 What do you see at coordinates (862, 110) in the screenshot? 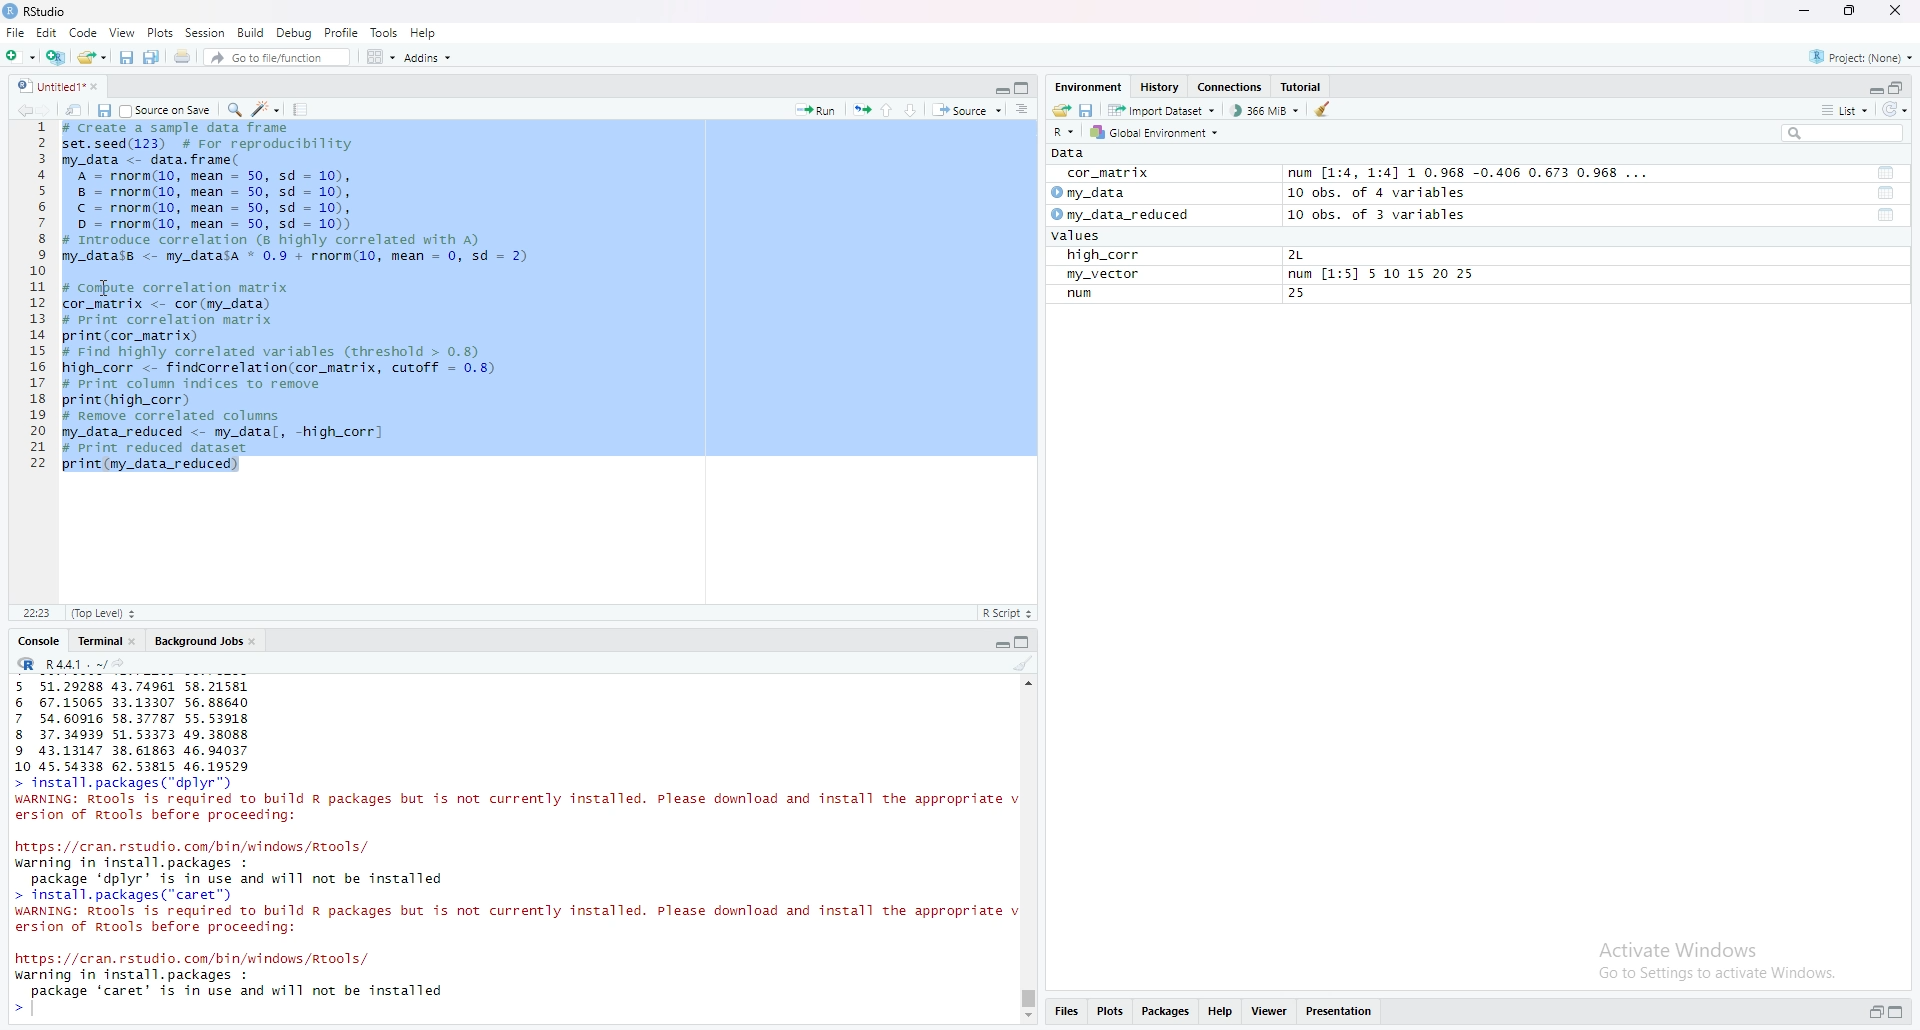
I see `run` at bounding box center [862, 110].